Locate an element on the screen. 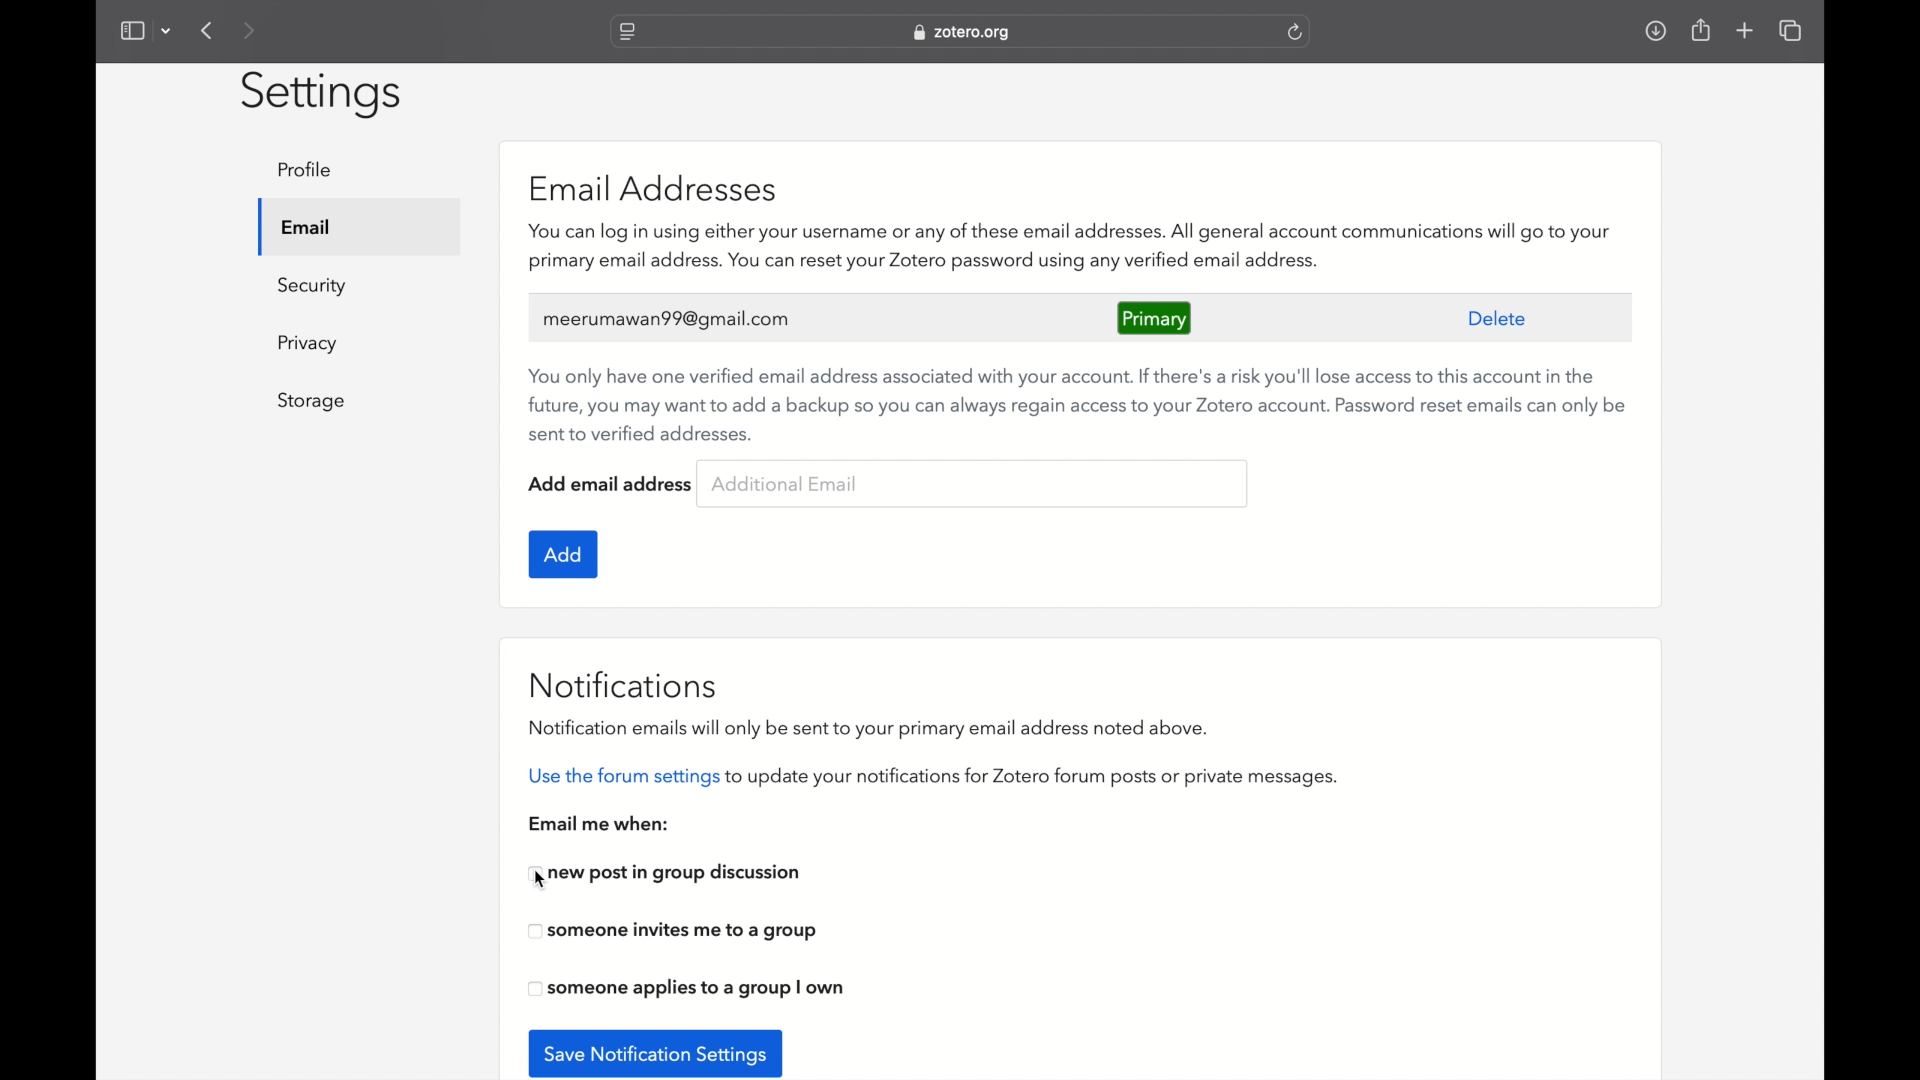 The width and height of the screenshot is (1920, 1080). primary is located at coordinates (1156, 317).